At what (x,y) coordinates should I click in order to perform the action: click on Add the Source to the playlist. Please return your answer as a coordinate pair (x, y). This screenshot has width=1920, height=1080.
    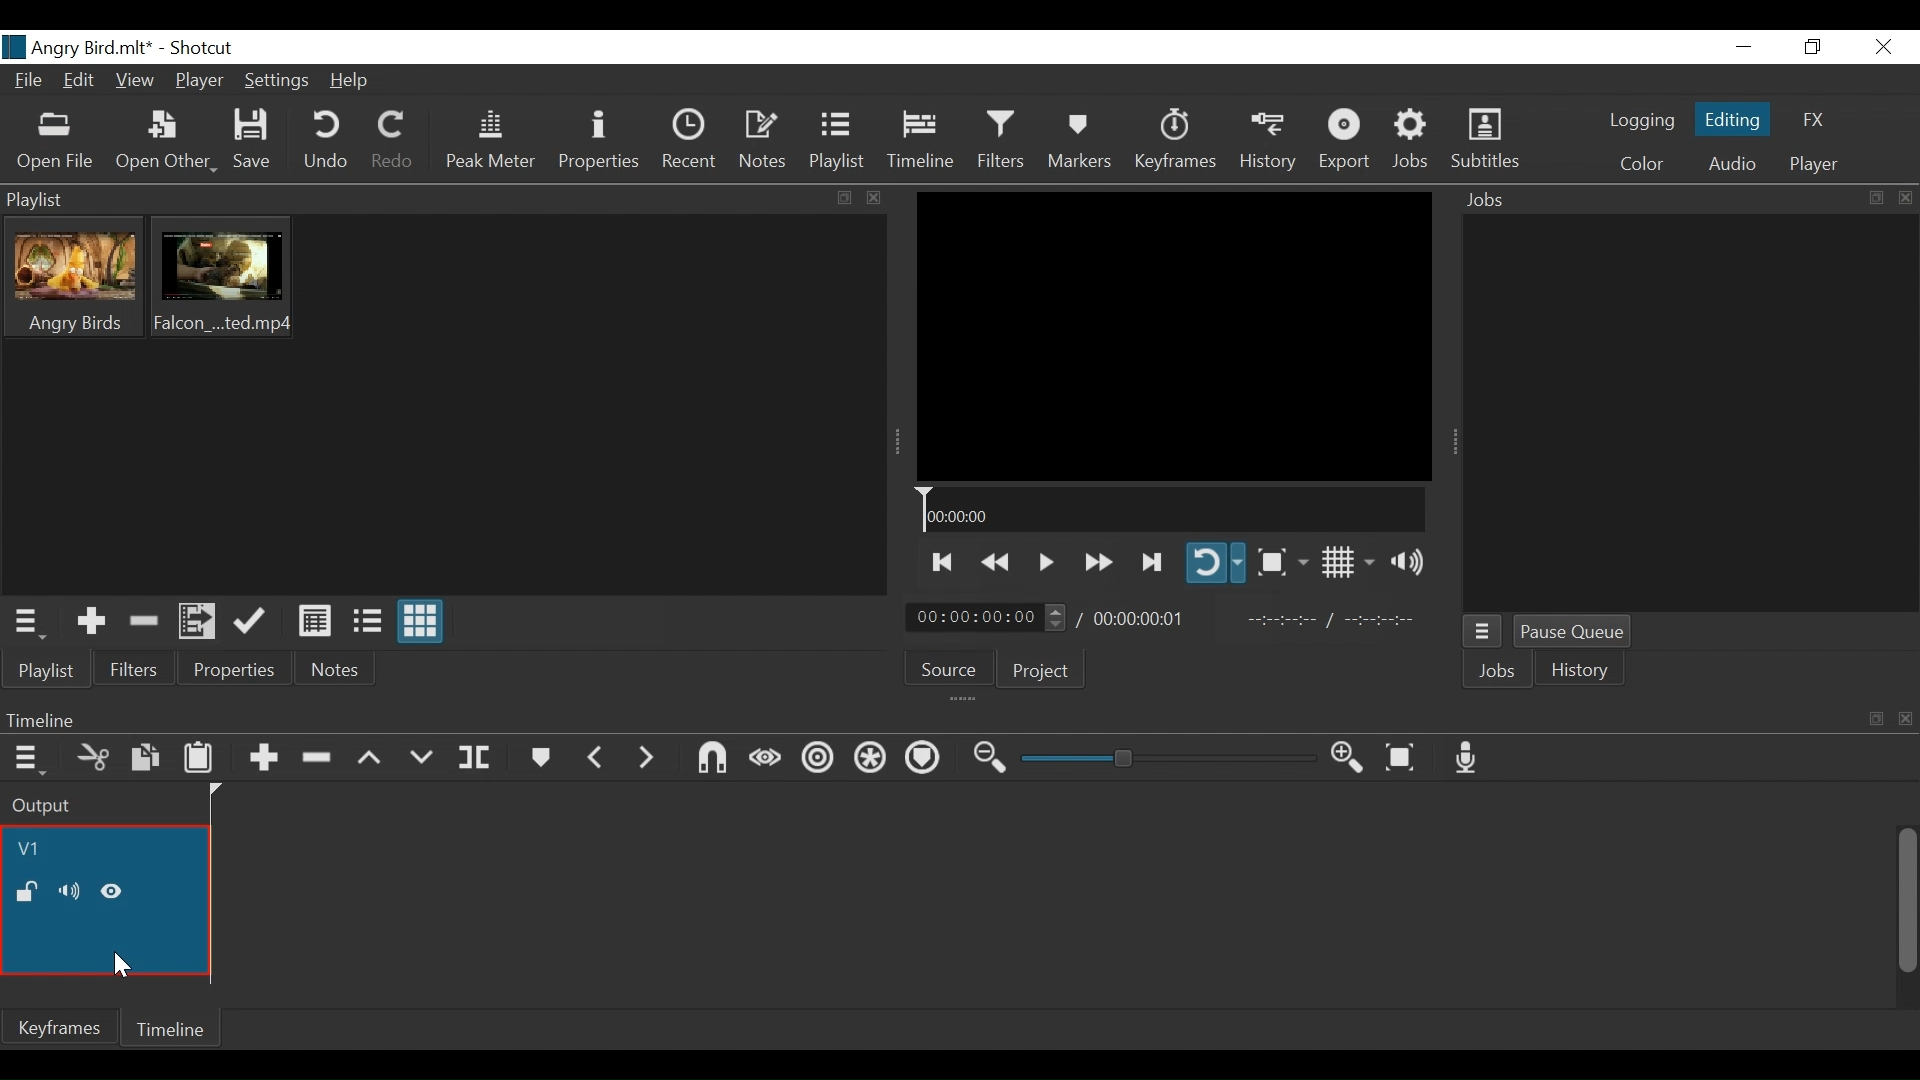
    Looking at the image, I should click on (89, 621).